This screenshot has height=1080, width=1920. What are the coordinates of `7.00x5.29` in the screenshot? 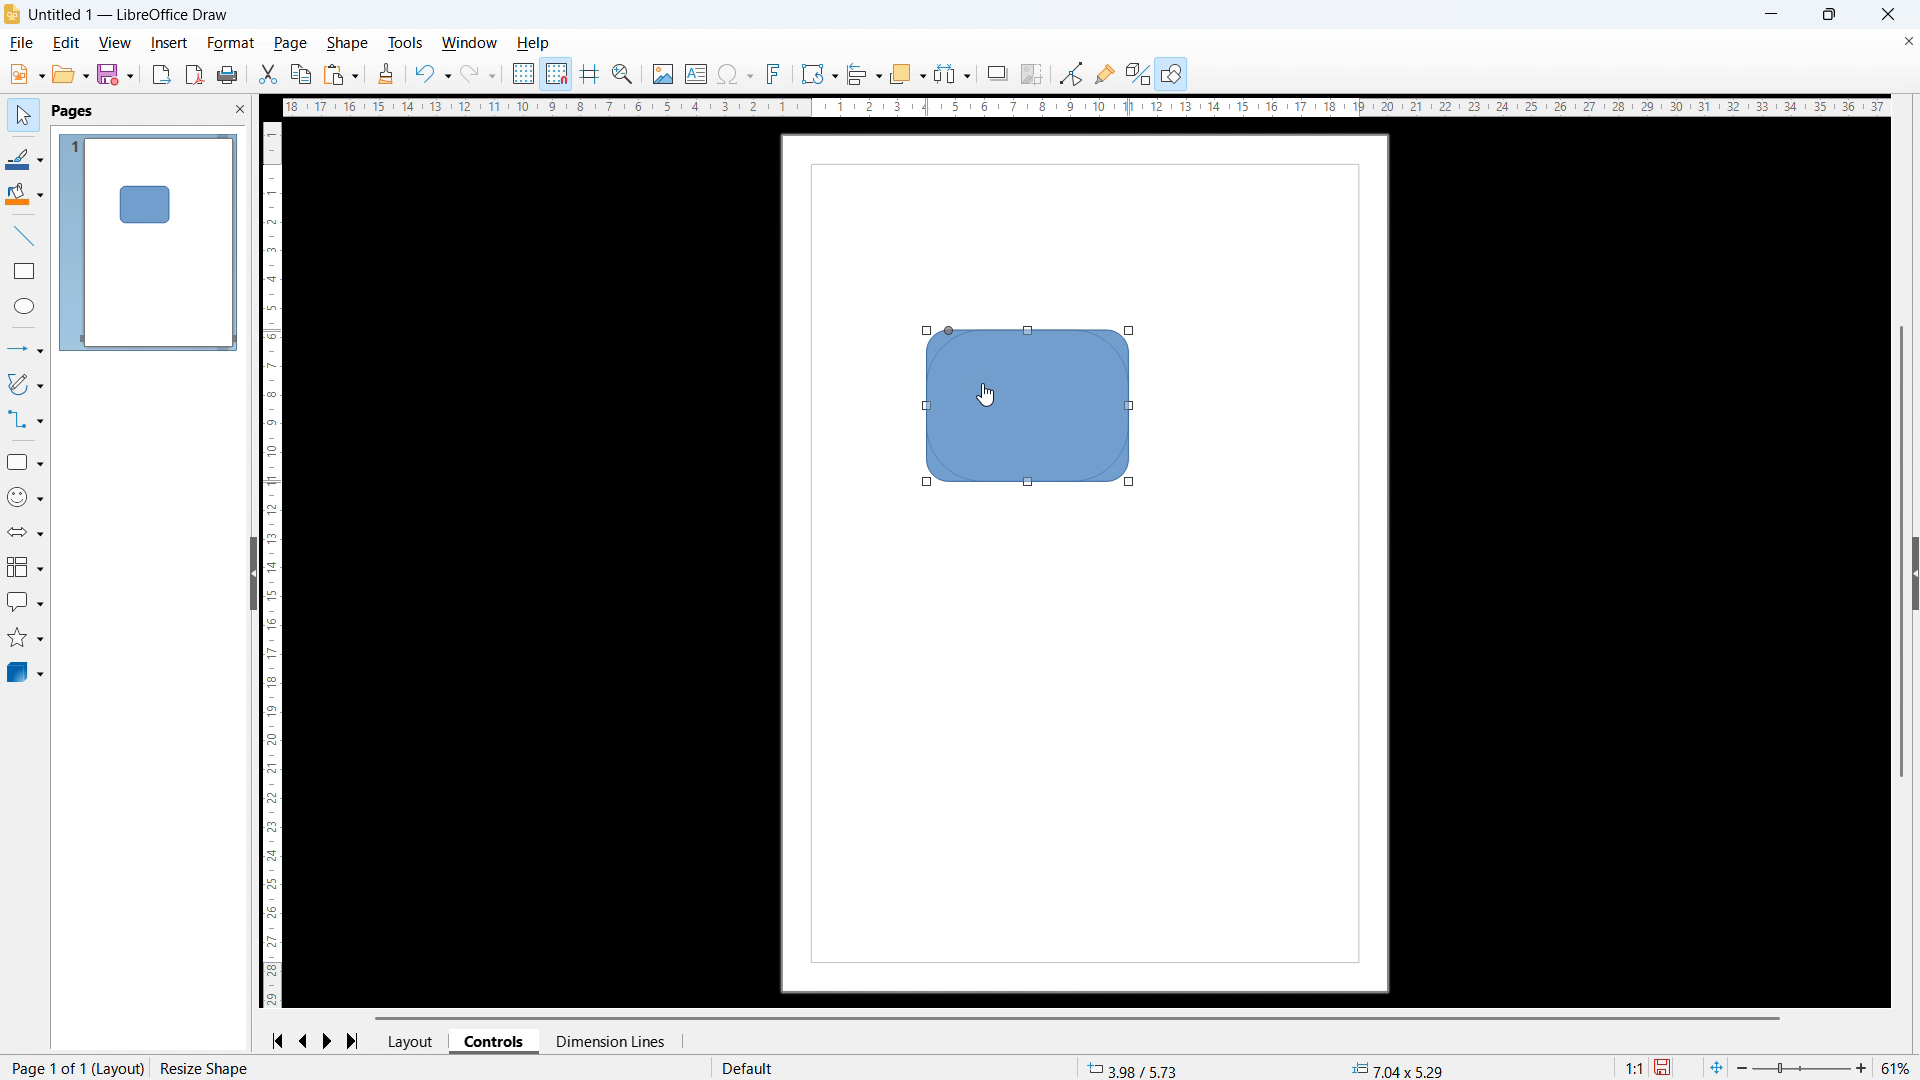 It's located at (1397, 1069).